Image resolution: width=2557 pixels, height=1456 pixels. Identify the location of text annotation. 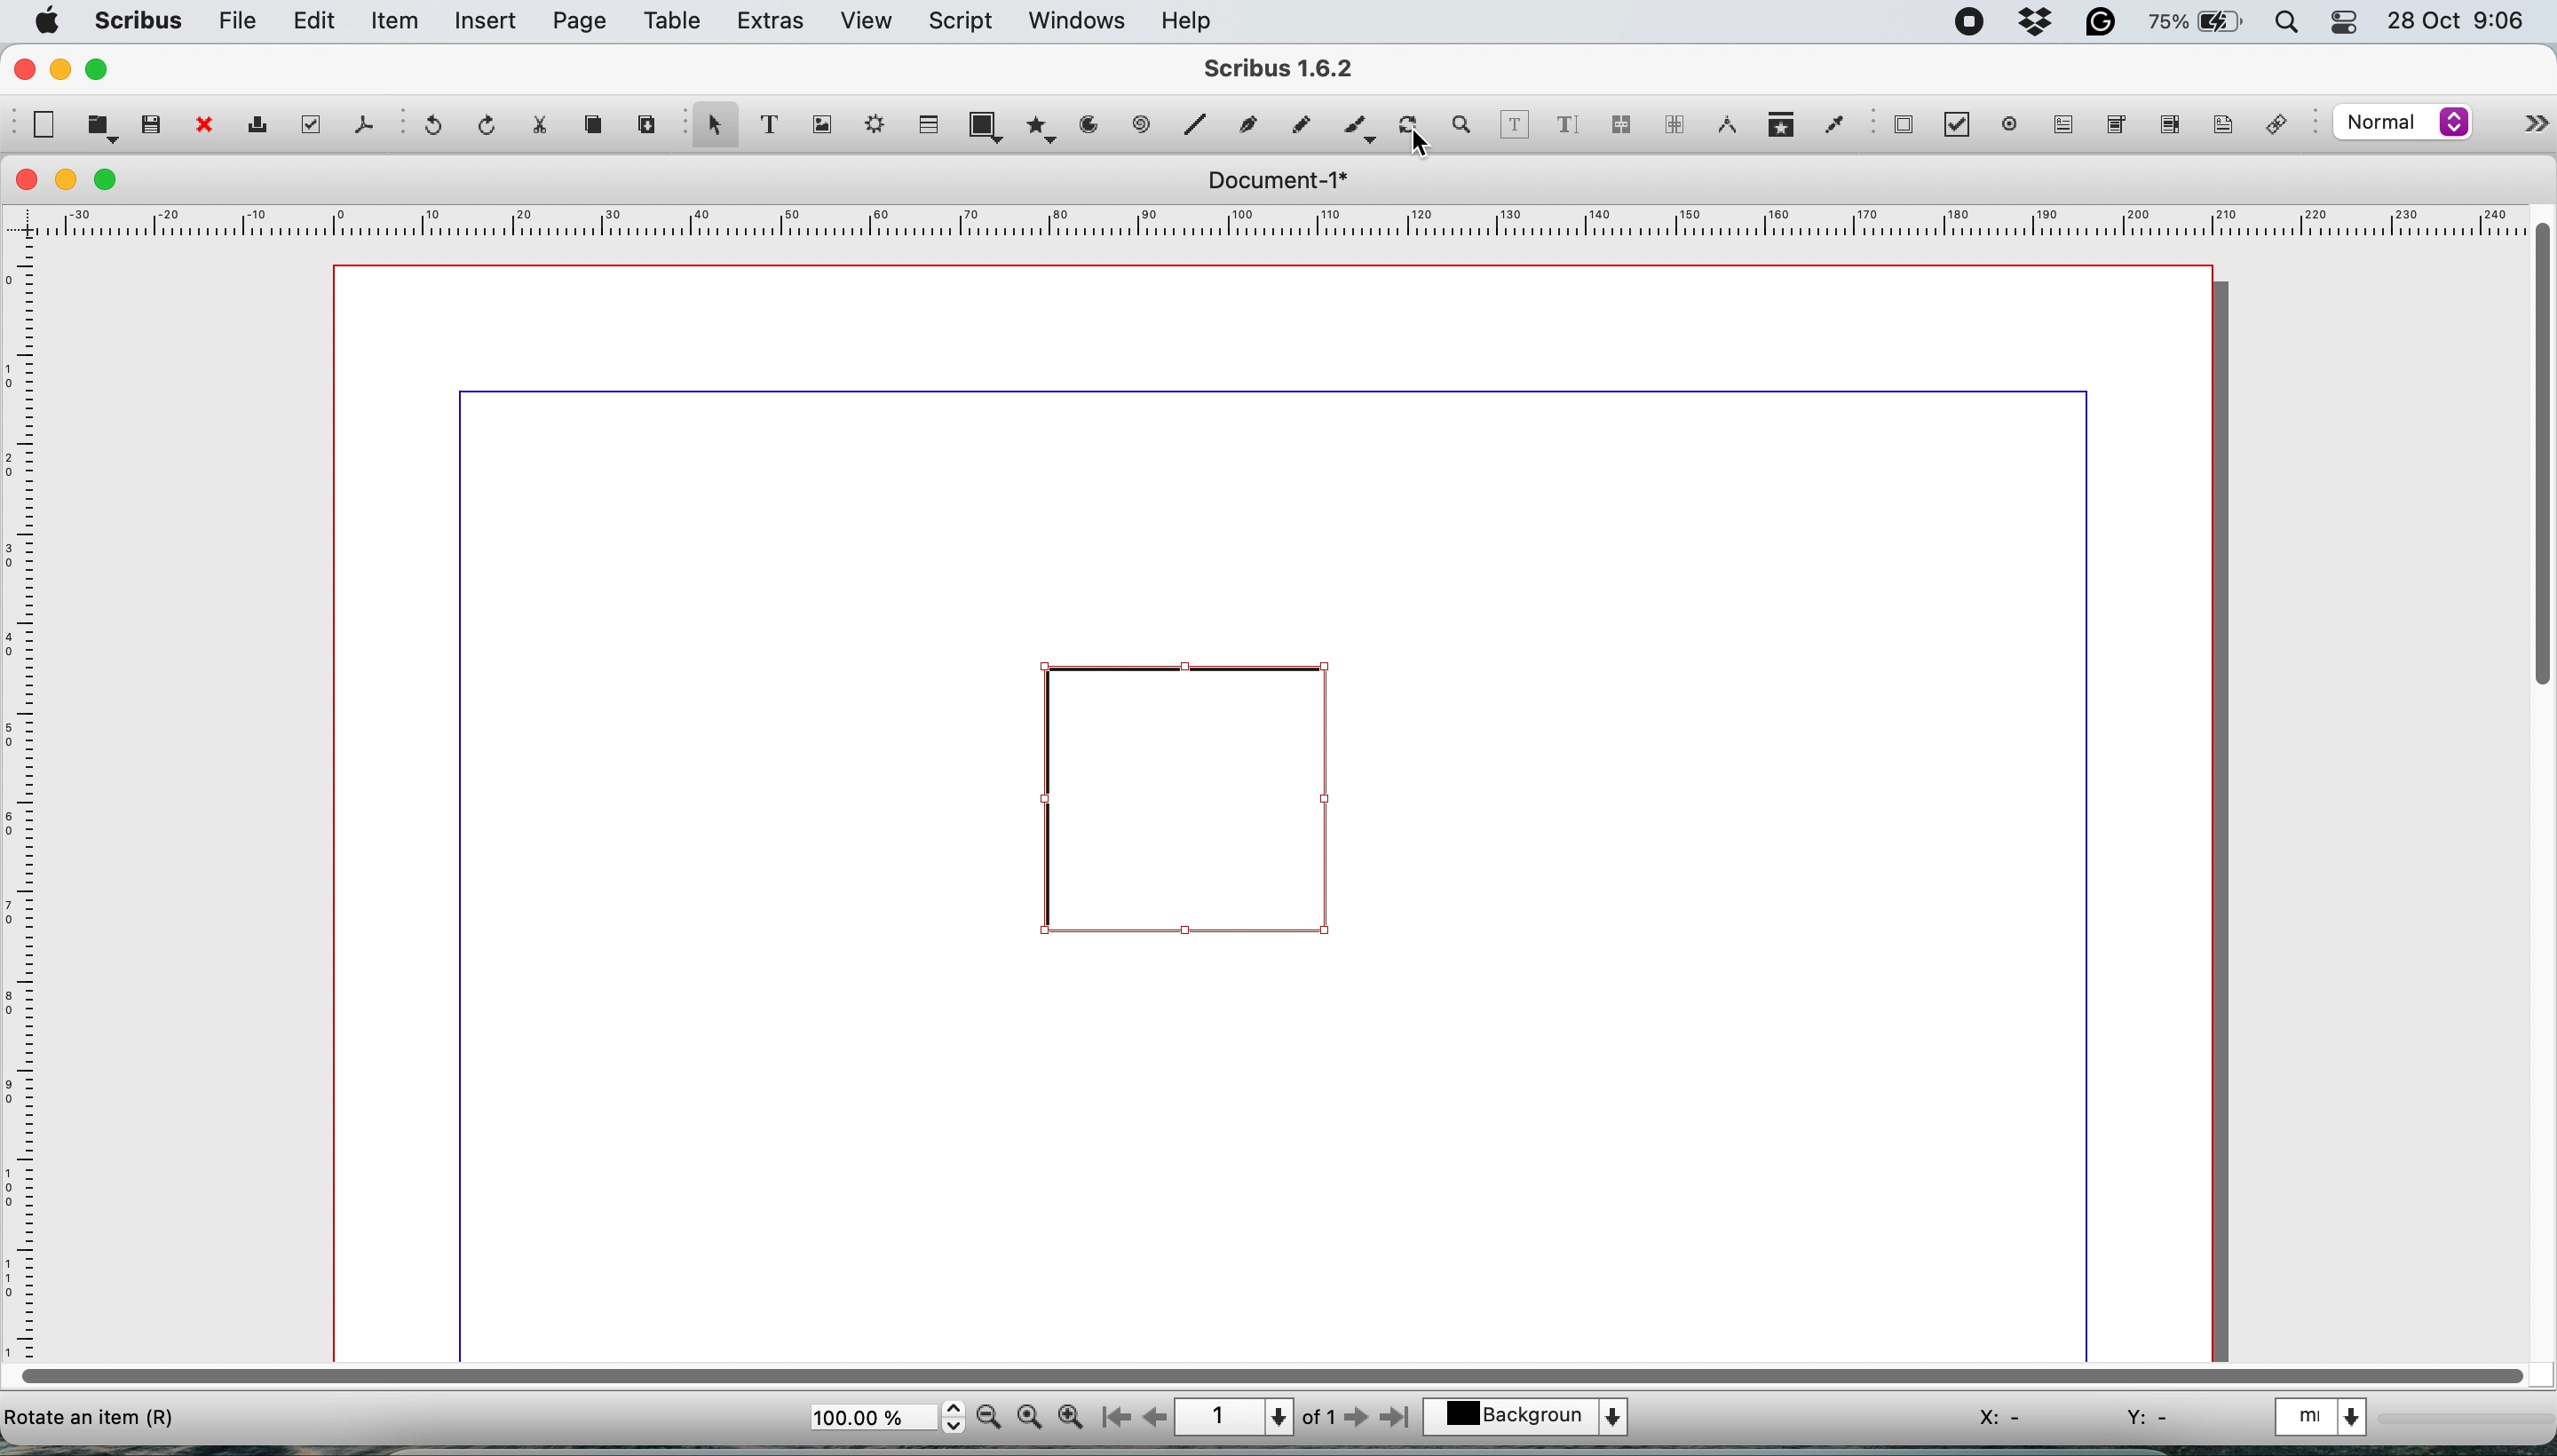
(2221, 127).